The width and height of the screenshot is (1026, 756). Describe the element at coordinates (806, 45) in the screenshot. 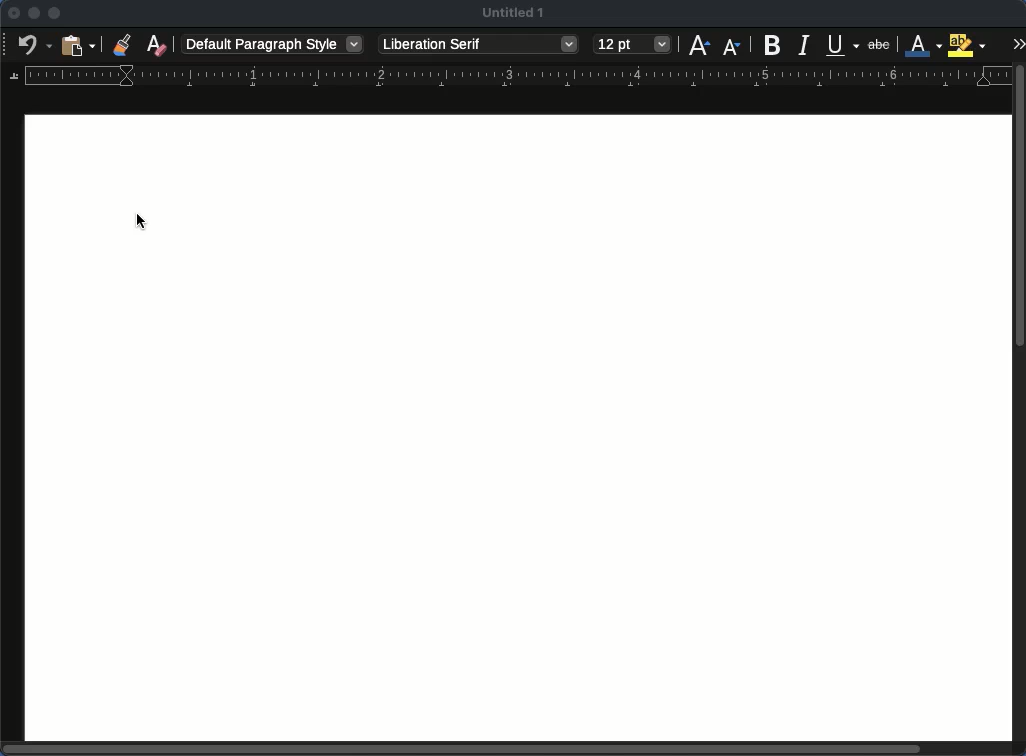

I see `italics` at that location.